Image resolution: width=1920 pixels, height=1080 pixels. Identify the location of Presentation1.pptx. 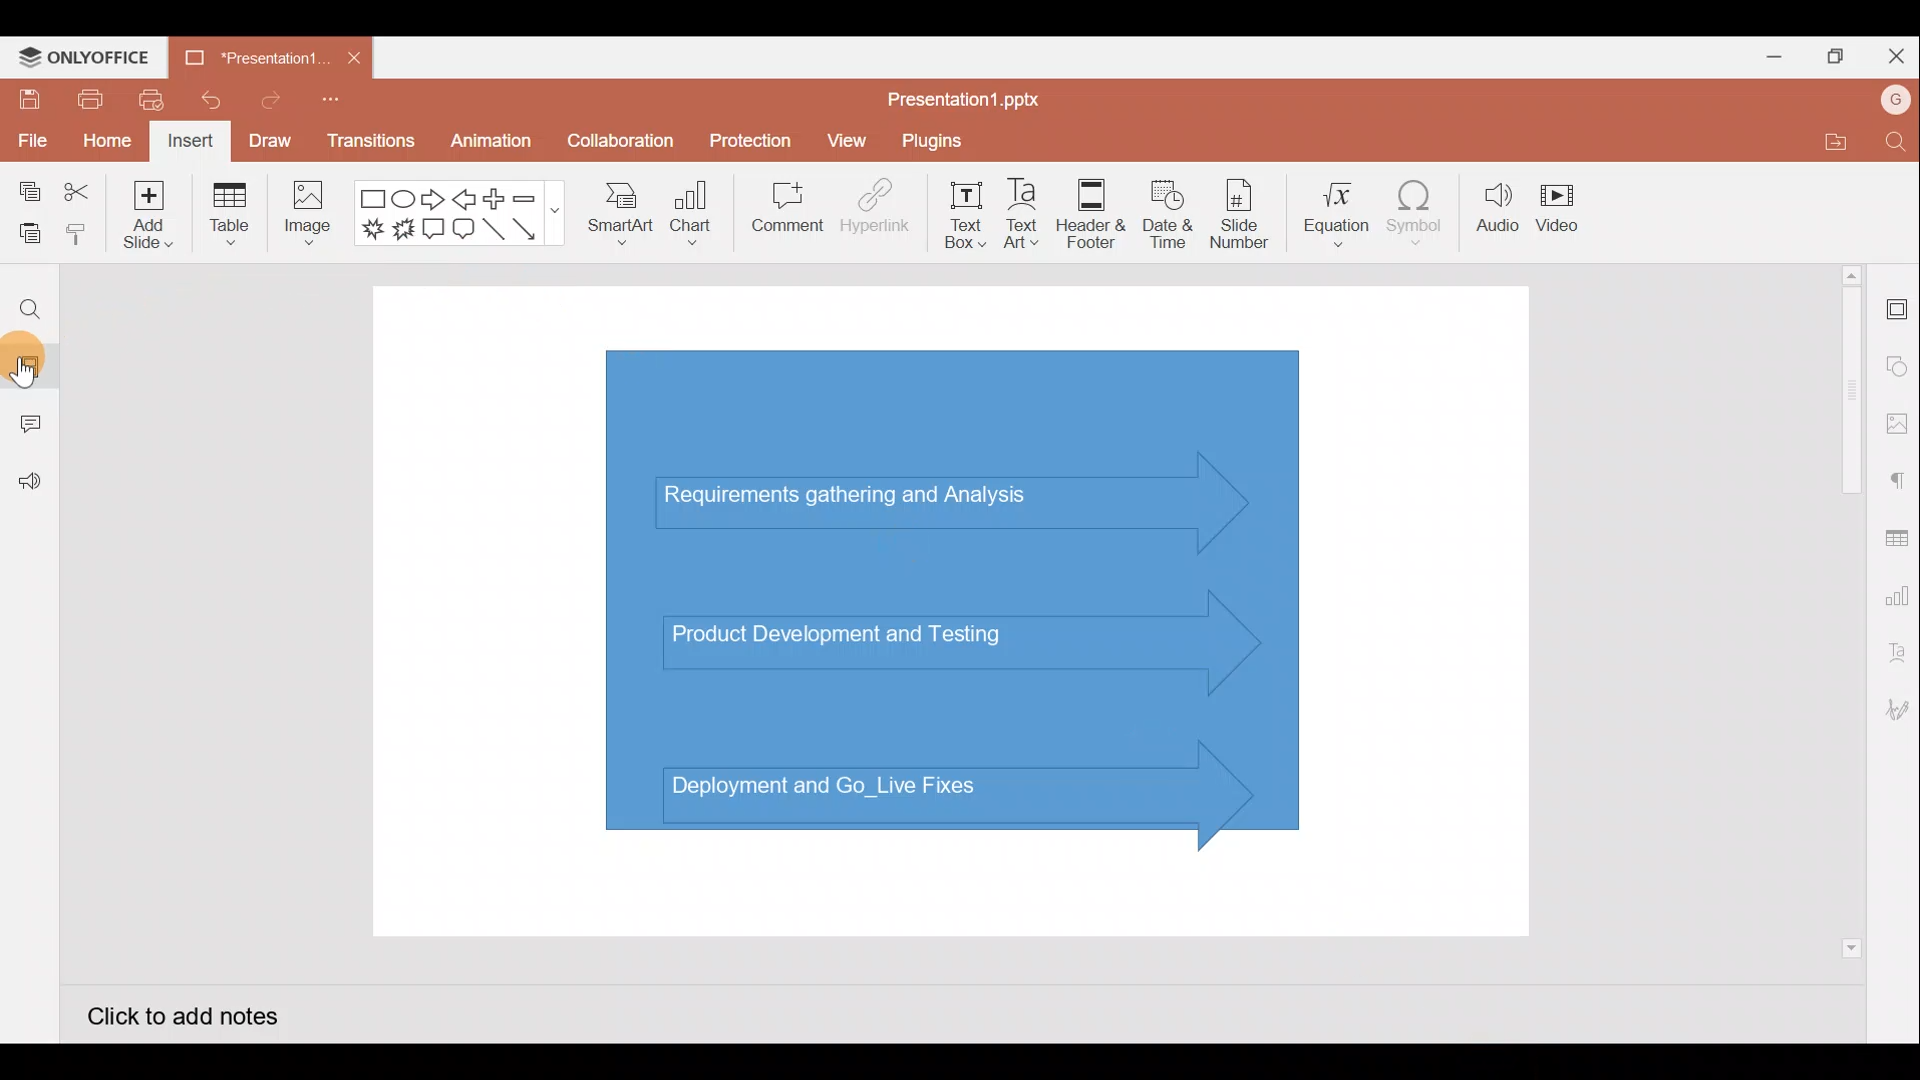
(974, 99).